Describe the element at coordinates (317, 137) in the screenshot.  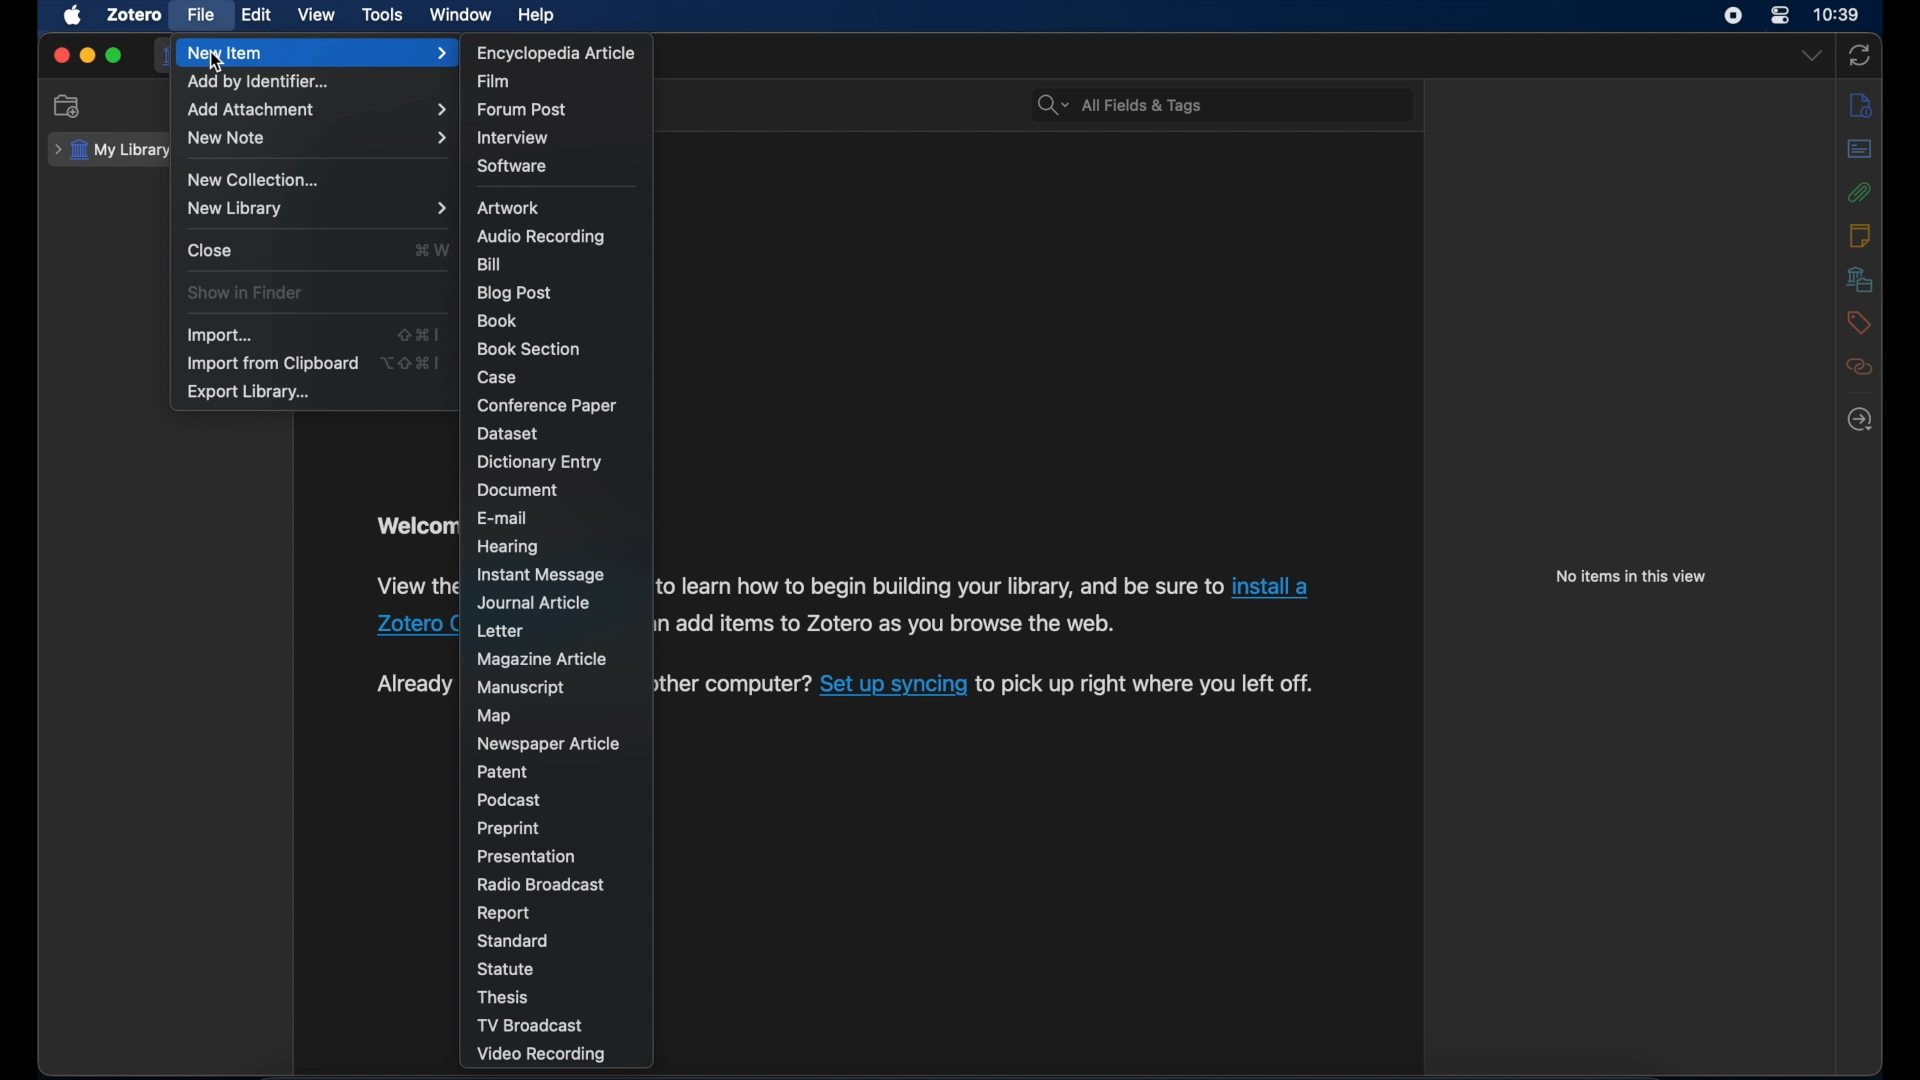
I see `new note` at that location.